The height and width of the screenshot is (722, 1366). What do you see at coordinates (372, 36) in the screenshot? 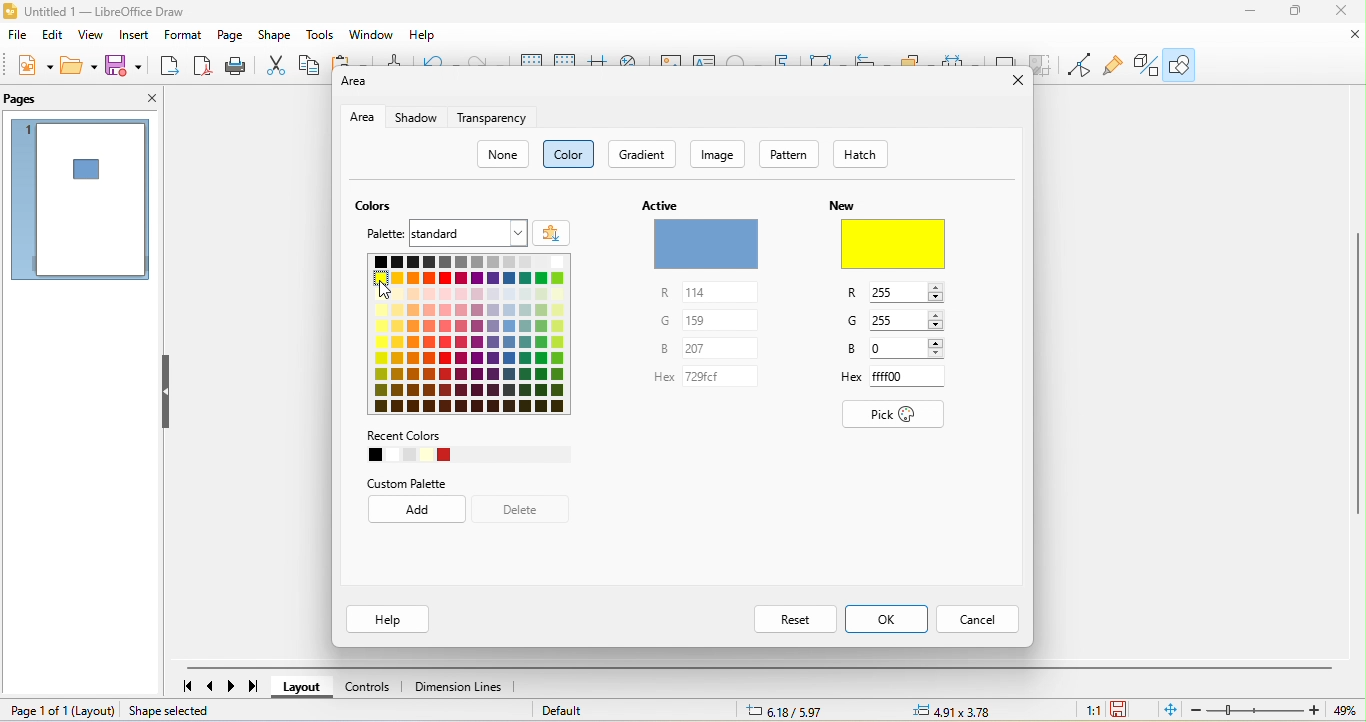
I see `window` at bounding box center [372, 36].